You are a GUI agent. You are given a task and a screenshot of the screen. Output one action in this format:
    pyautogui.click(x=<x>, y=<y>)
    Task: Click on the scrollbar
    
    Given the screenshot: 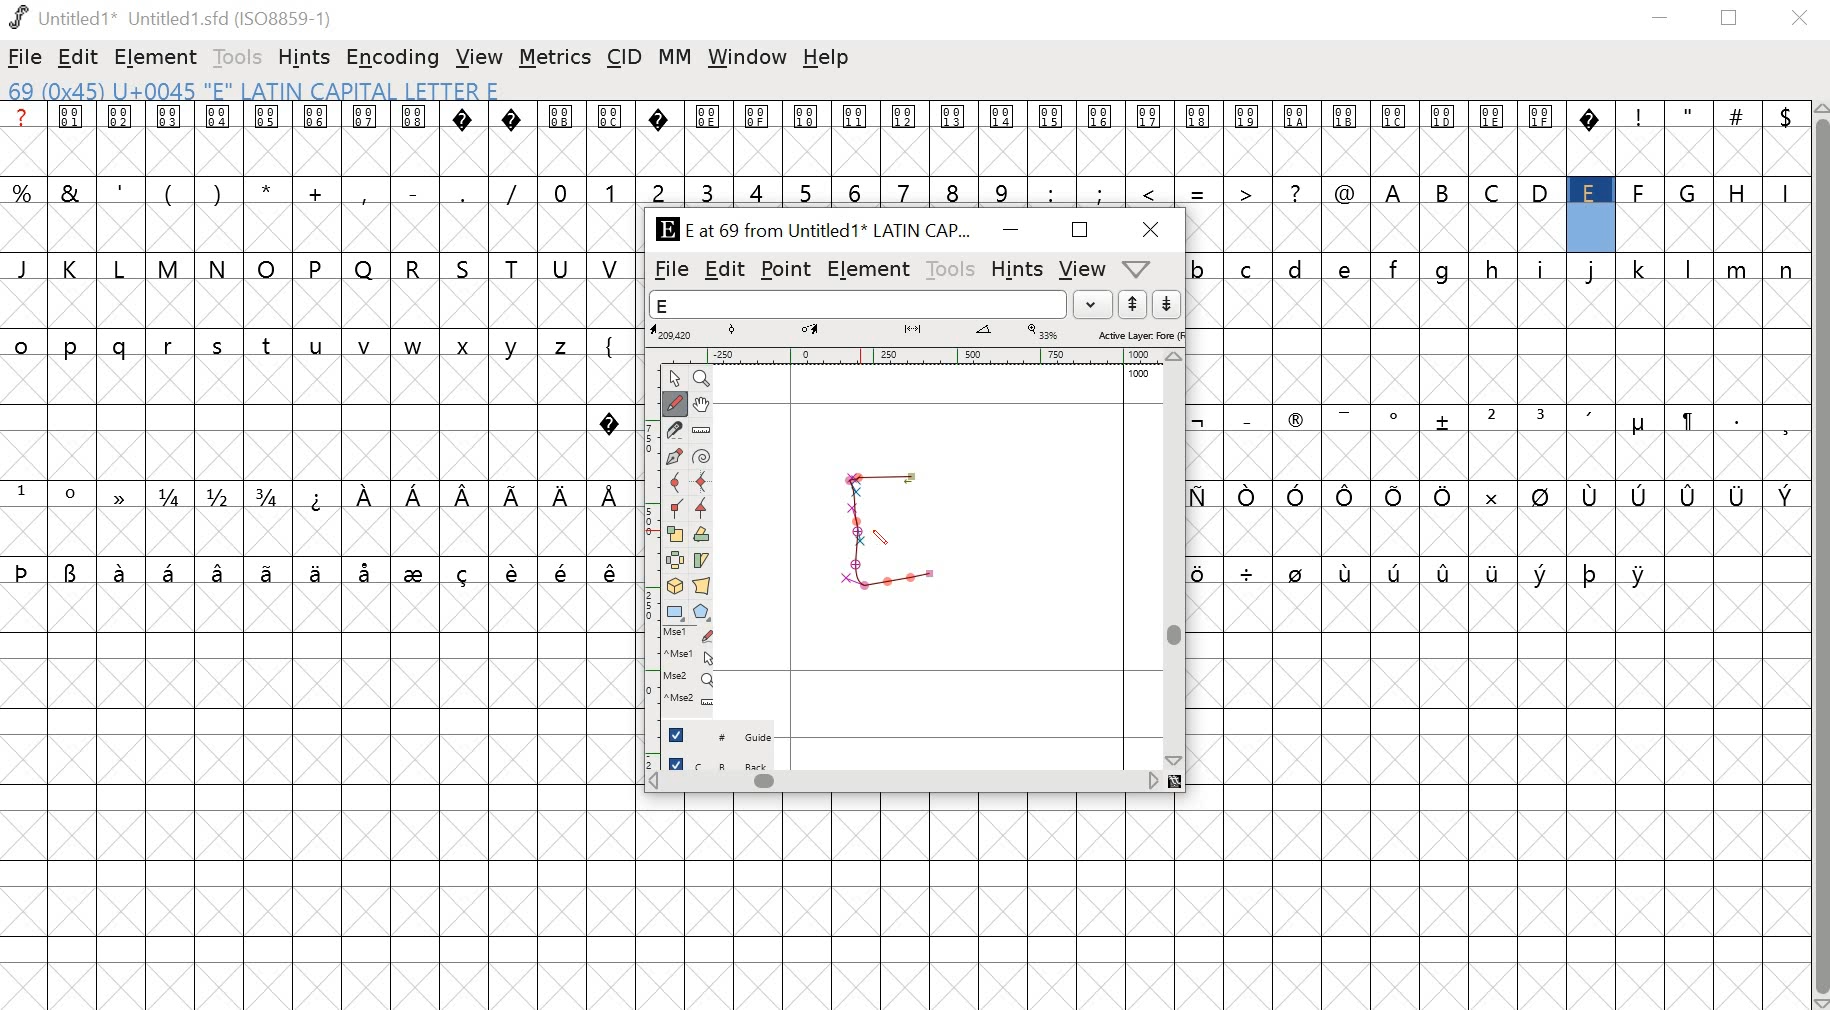 What is the action you would take?
    pyautogui.click(x=912, y=784)
    